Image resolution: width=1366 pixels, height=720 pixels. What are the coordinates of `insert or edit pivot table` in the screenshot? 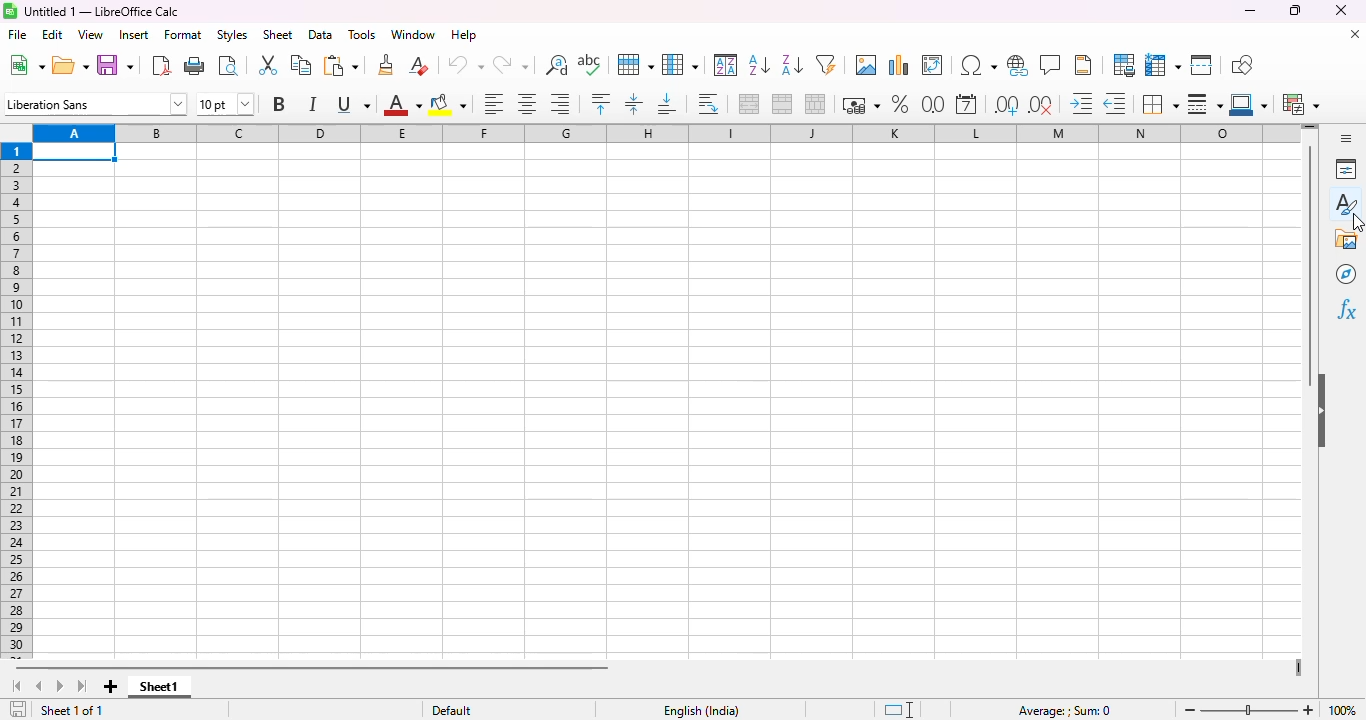 It's located at (933, 65).